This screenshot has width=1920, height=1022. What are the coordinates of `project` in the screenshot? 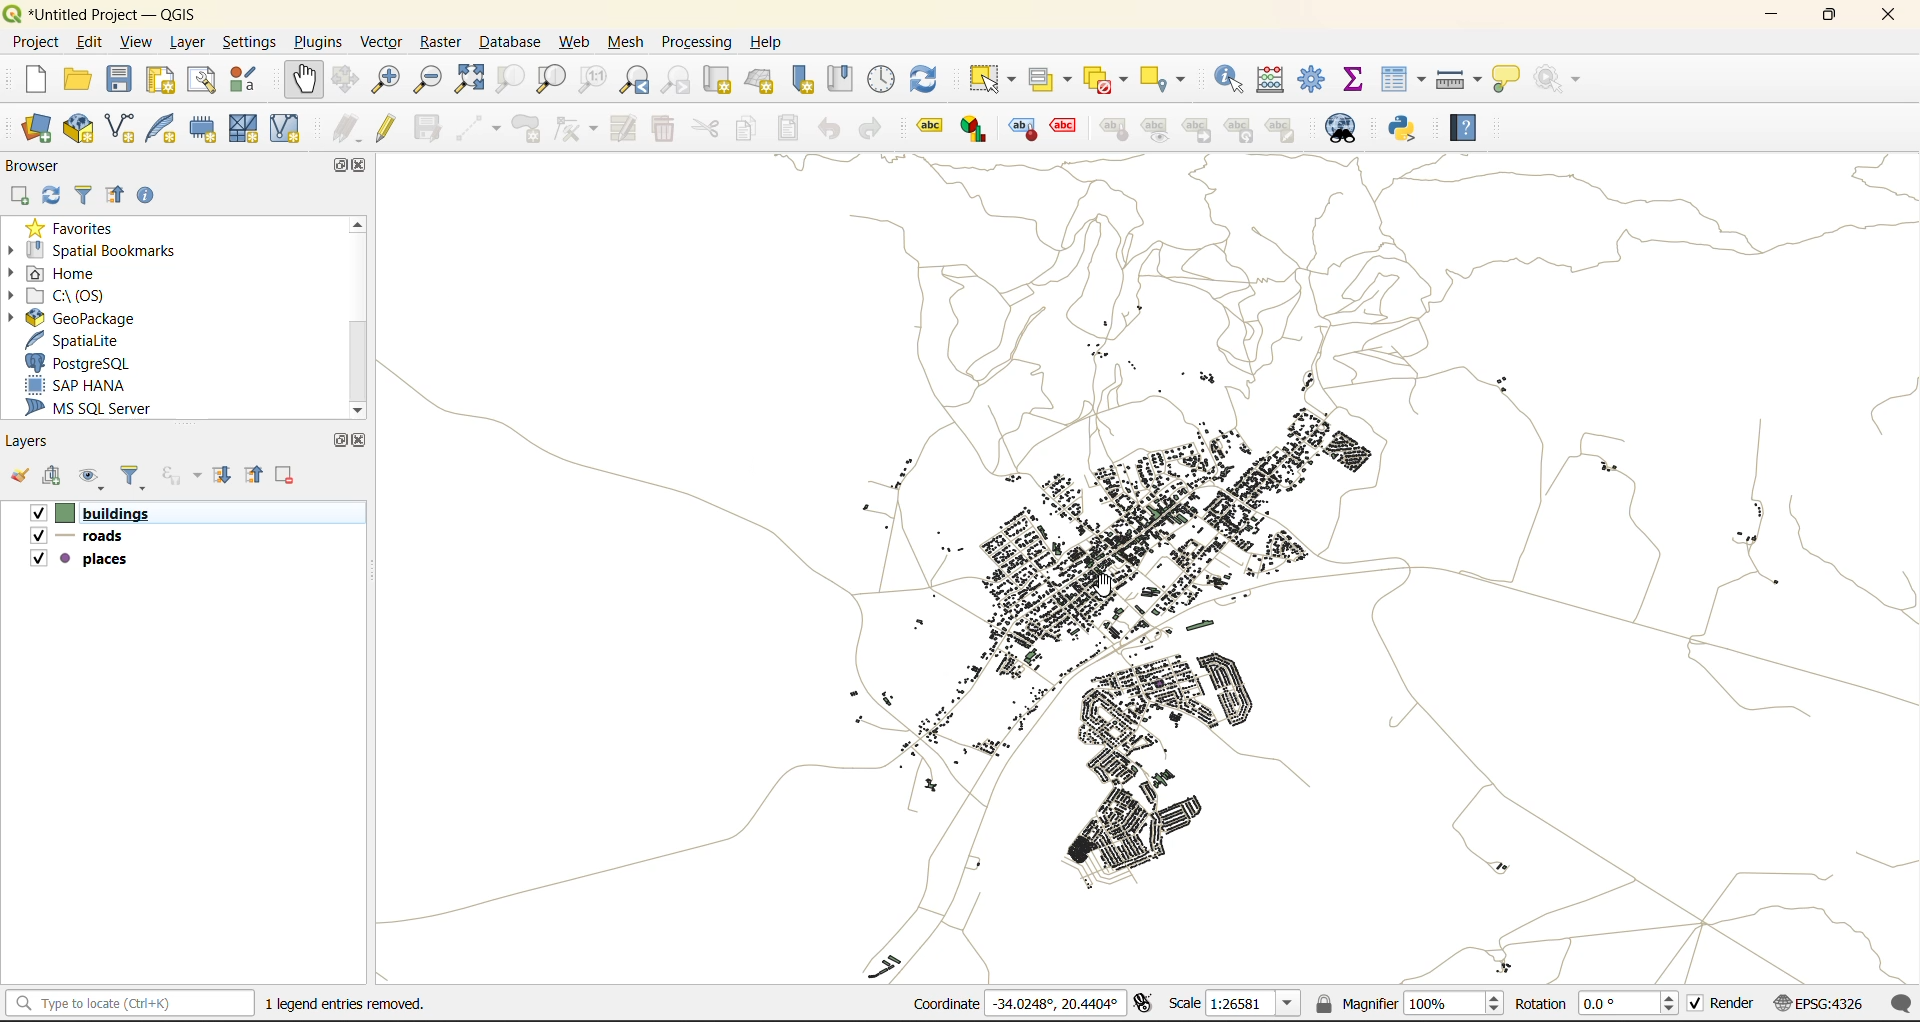 It's located at (41, 45).